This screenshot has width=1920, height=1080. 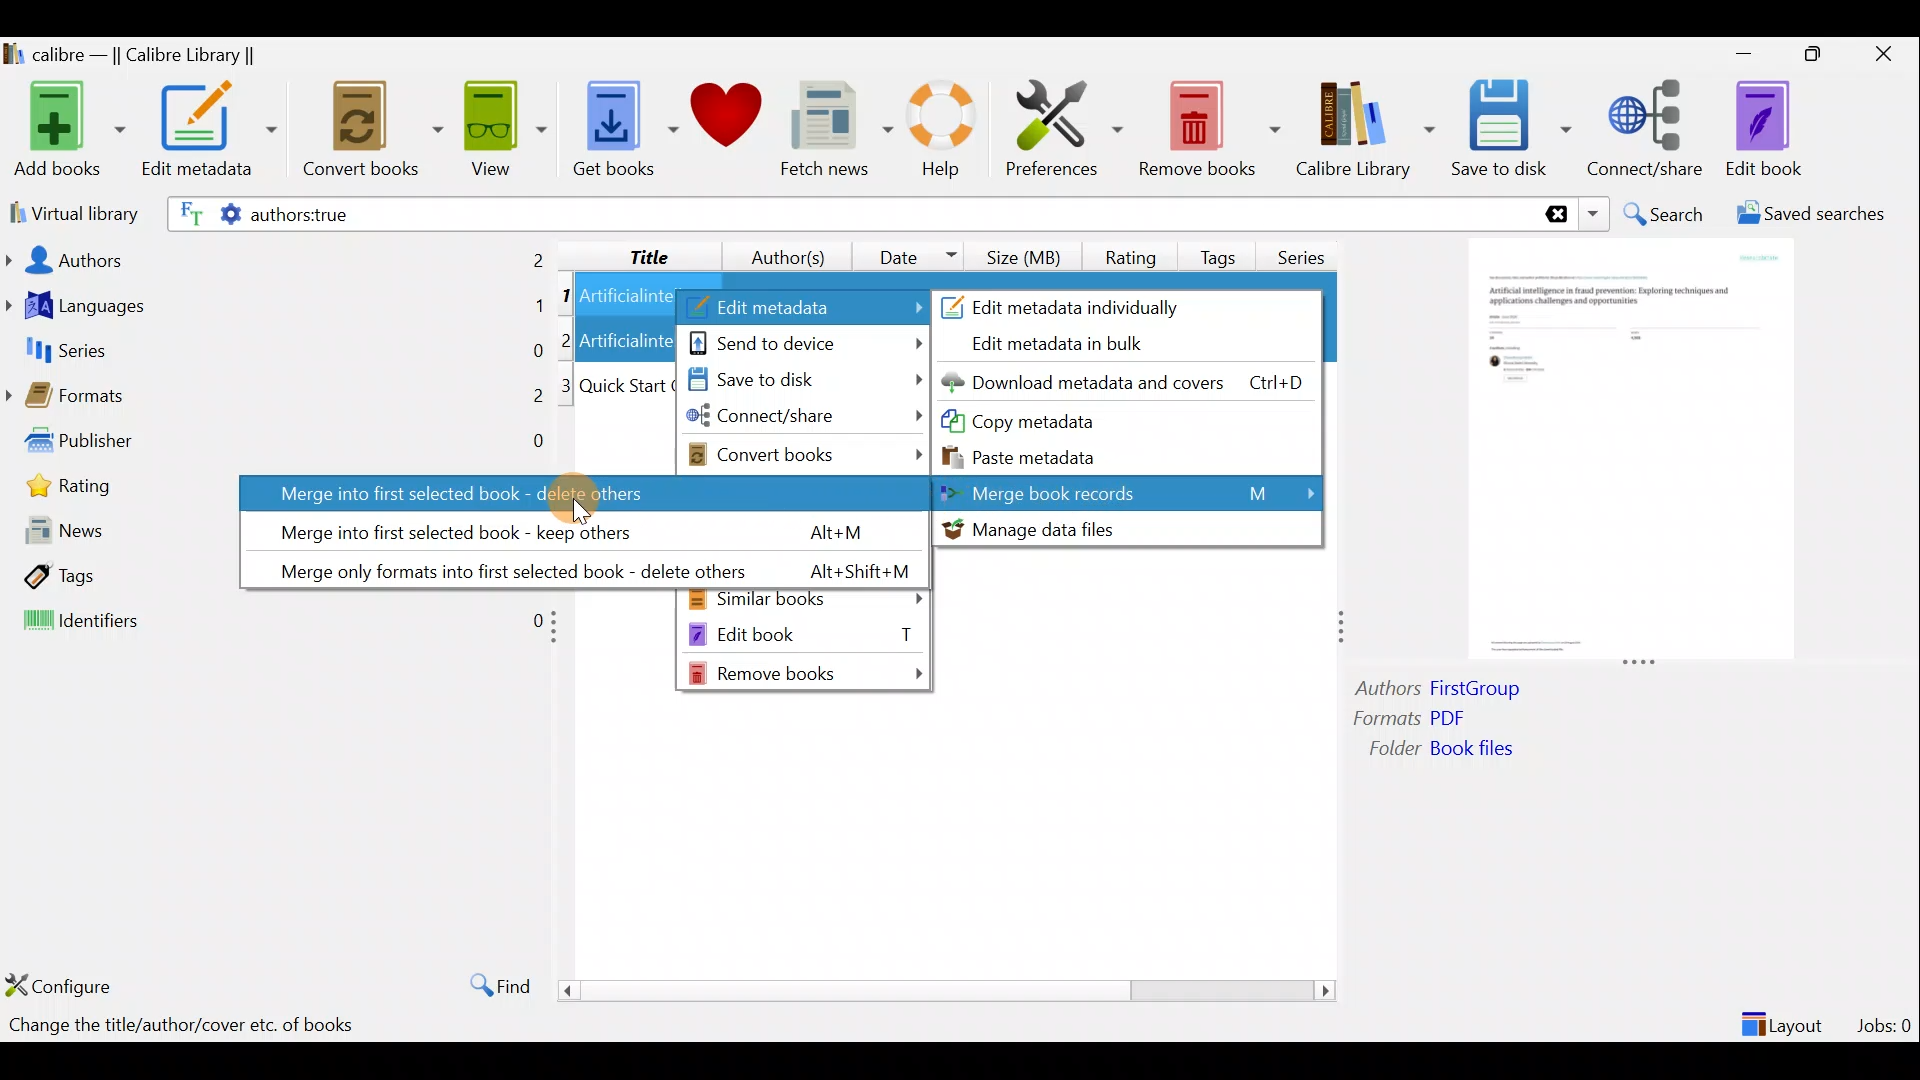 What do you see at coordinates (490, 984) in the screenshot?
I see `Find` at bounding box center [490, 984].